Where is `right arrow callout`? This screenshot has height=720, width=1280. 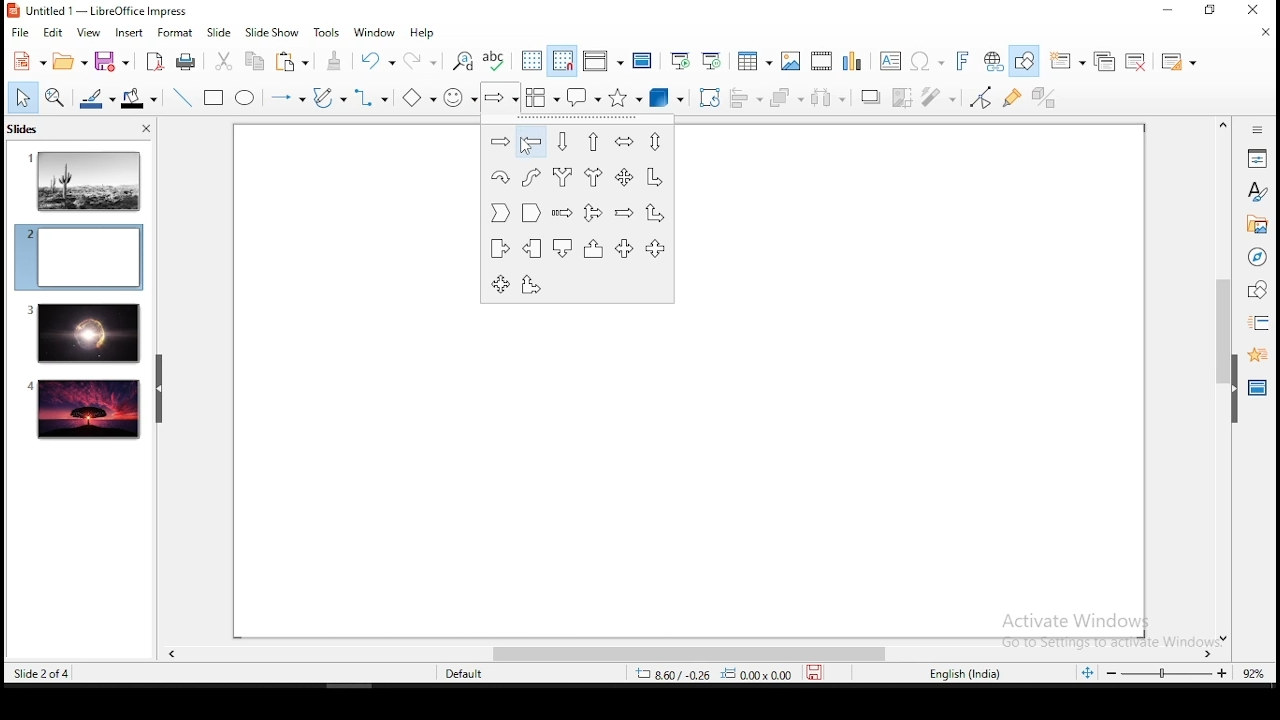 right arrow callout is located at coordinates (499, 248).